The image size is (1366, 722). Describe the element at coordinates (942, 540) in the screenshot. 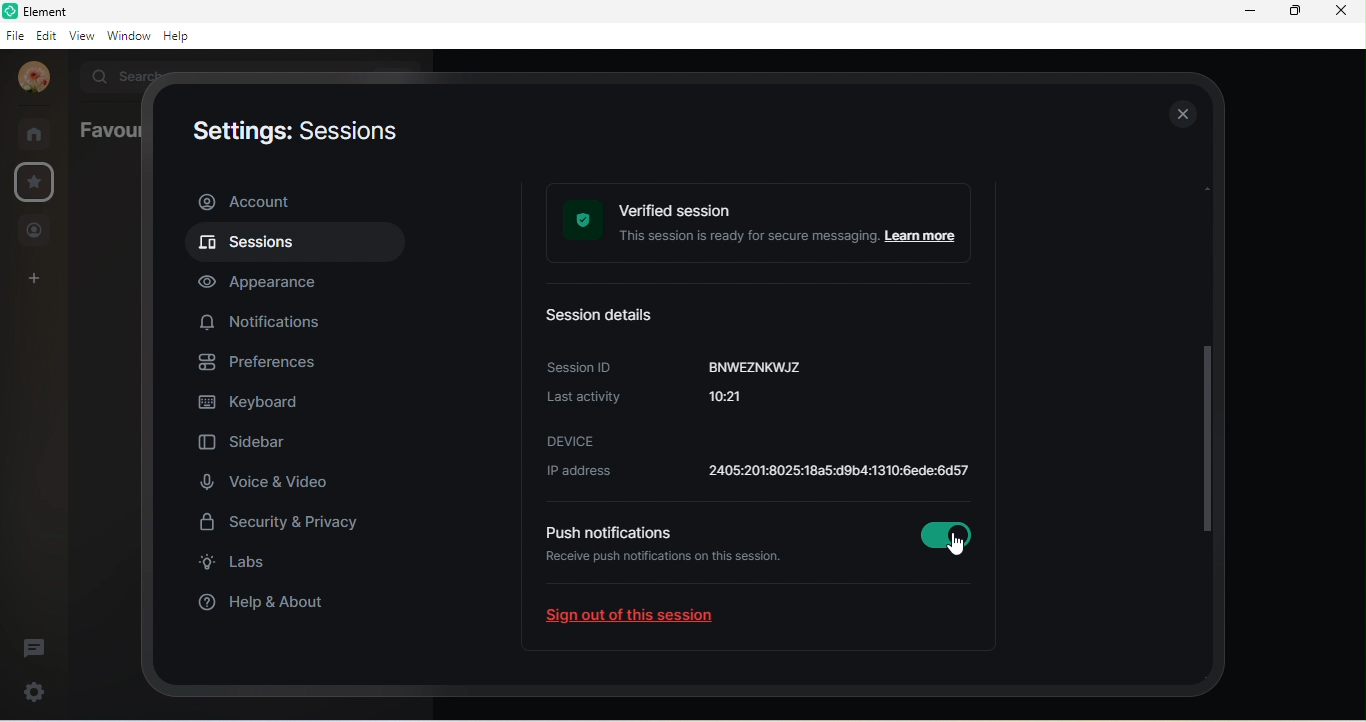

I see `Enabled a session verification notification reminder` at that location.